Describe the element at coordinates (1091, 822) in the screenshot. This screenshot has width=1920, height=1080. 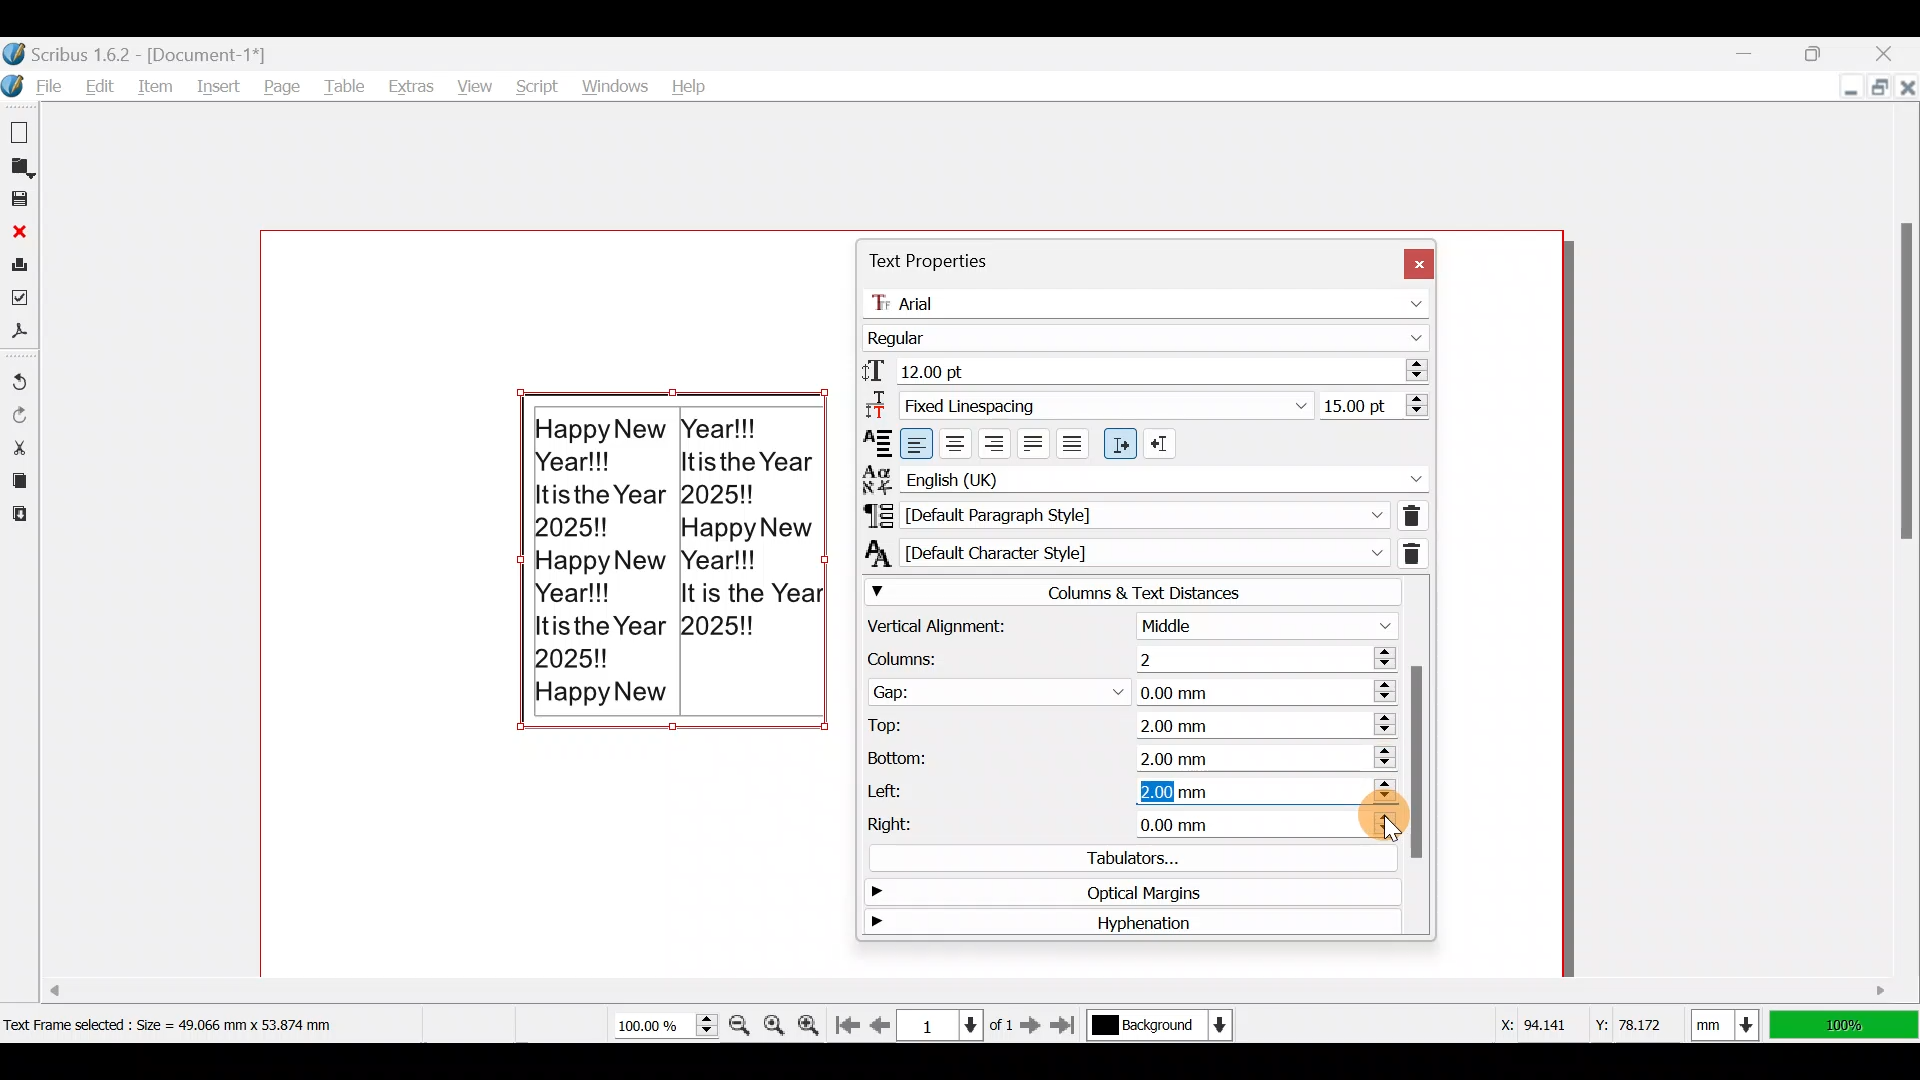
I see `Right` at that location.